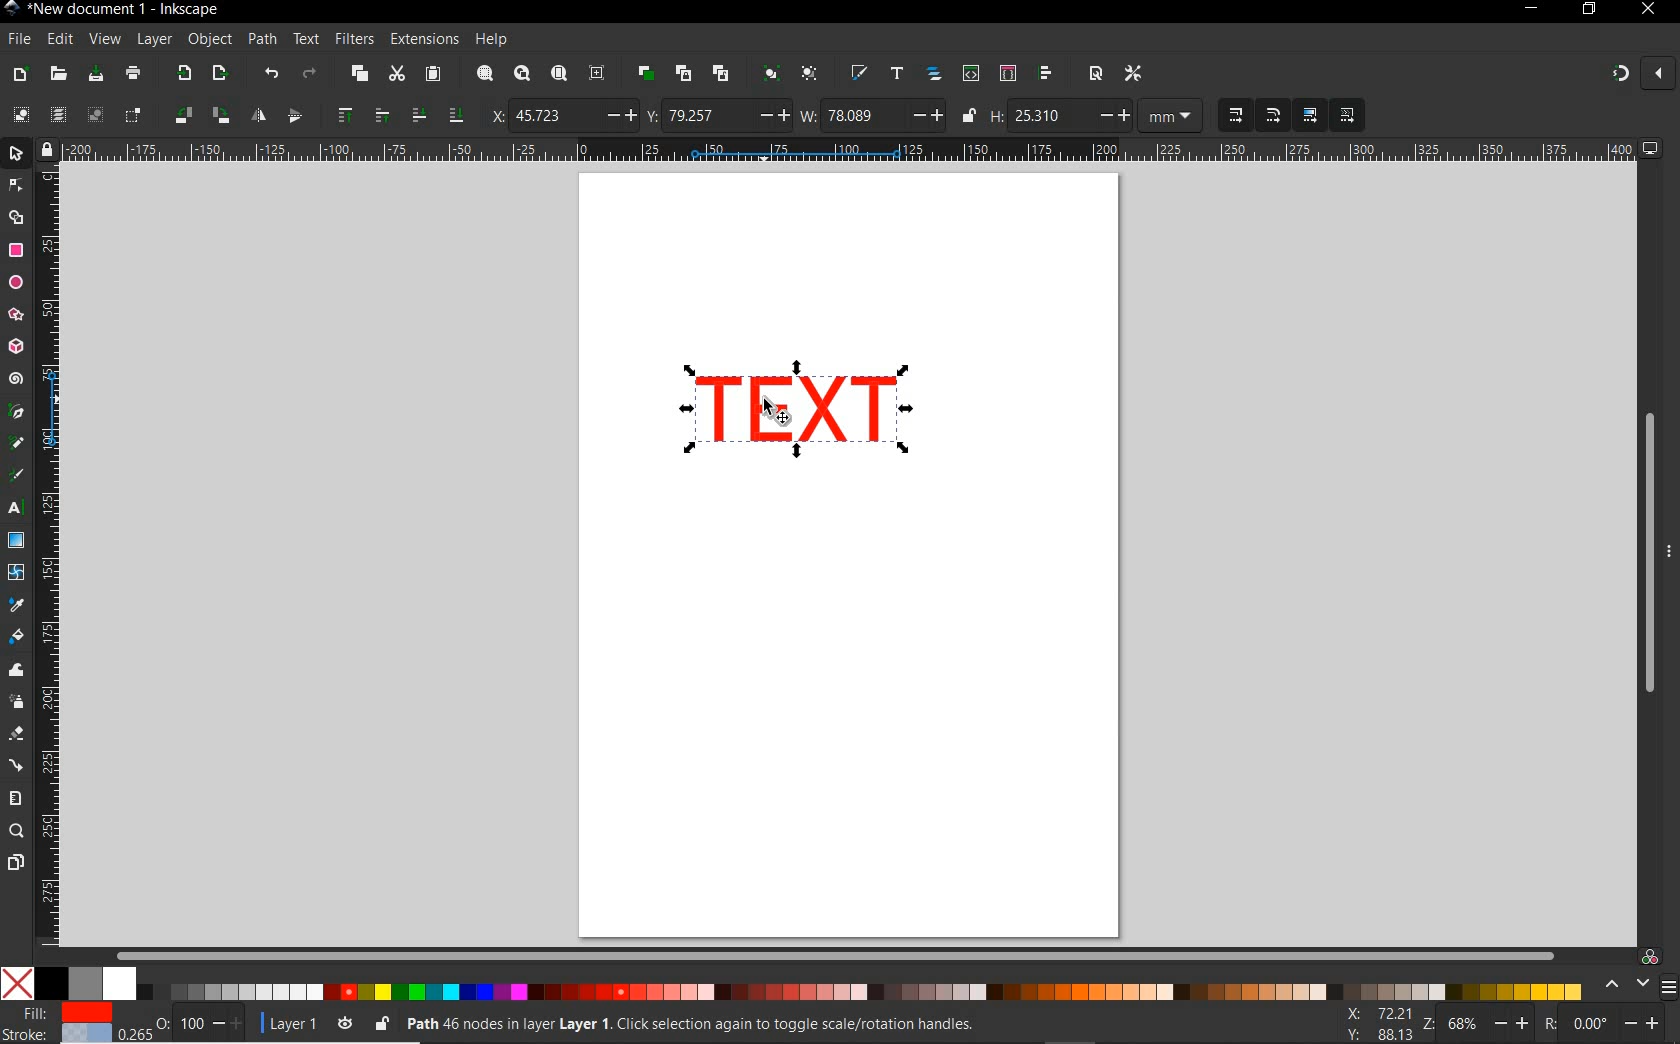 This screenshot has height=1044, width=1680. I want to click on SPRAY TOOL, so click(18, 703).